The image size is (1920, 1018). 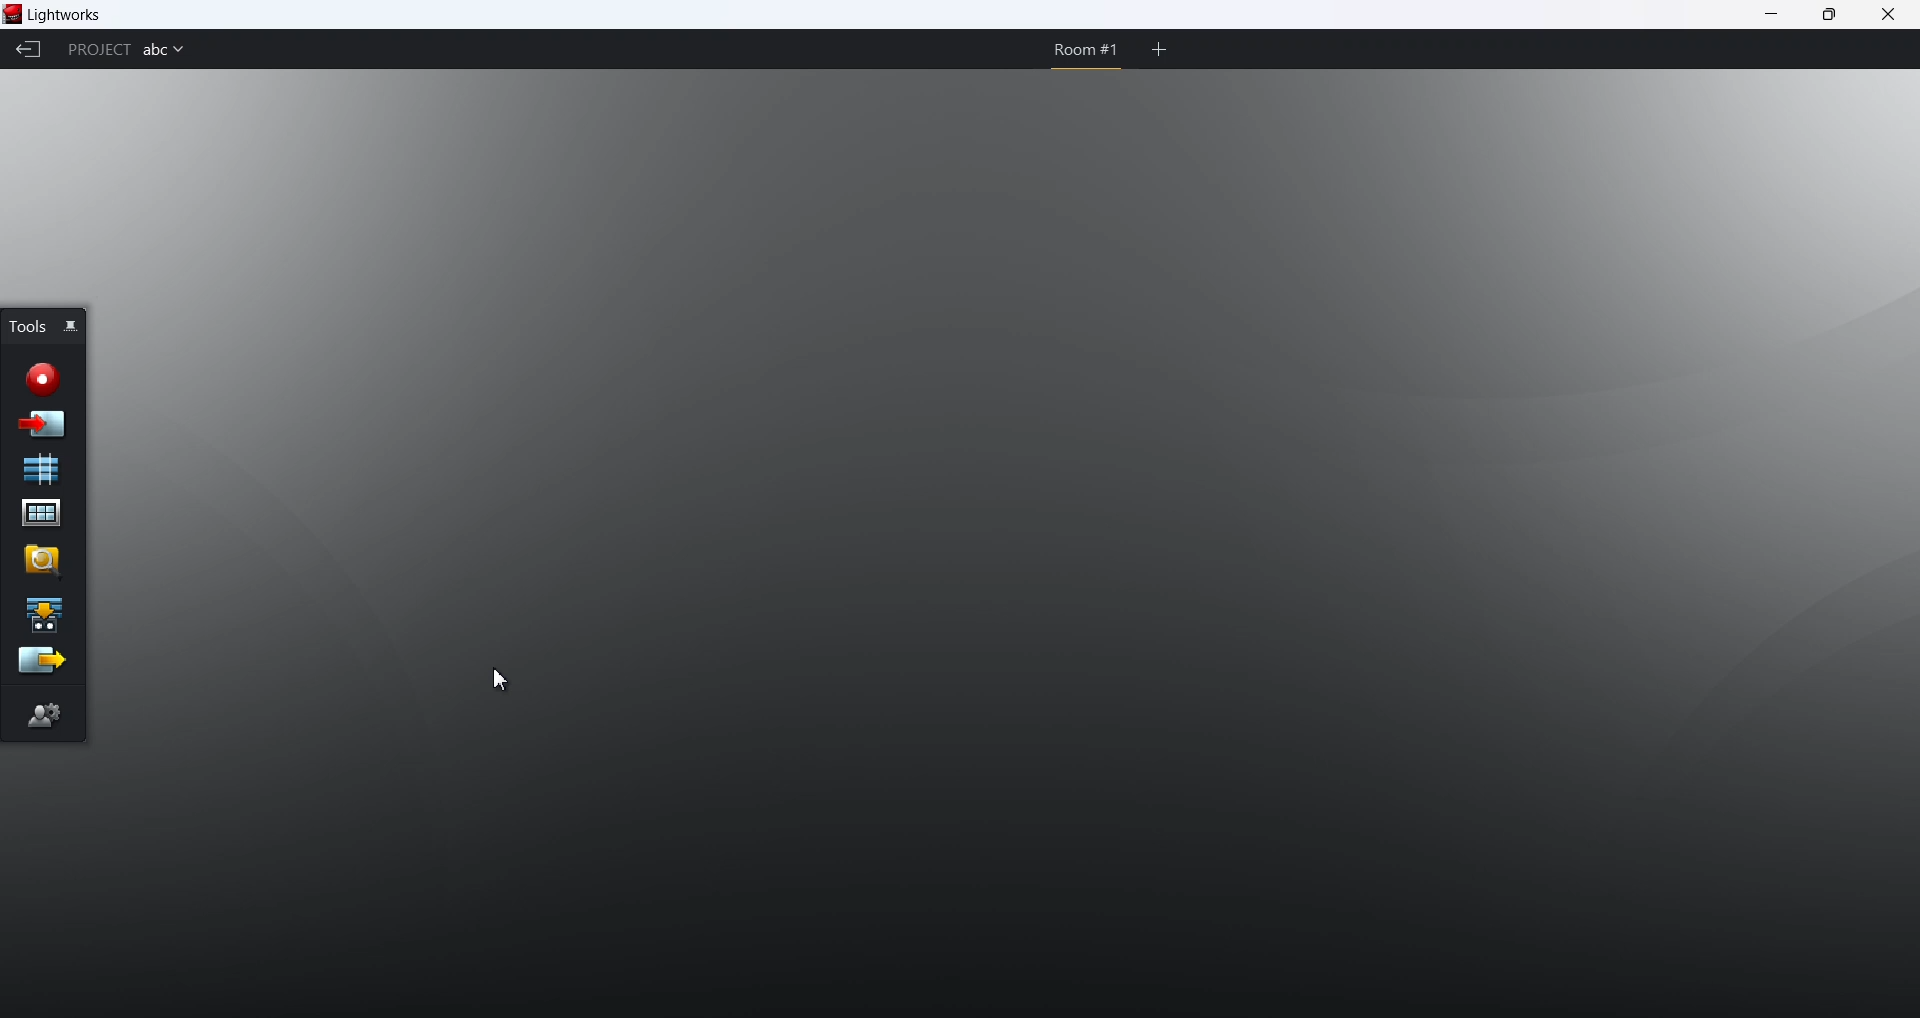 I want to click on new sequence, so click(x=43, y=469).